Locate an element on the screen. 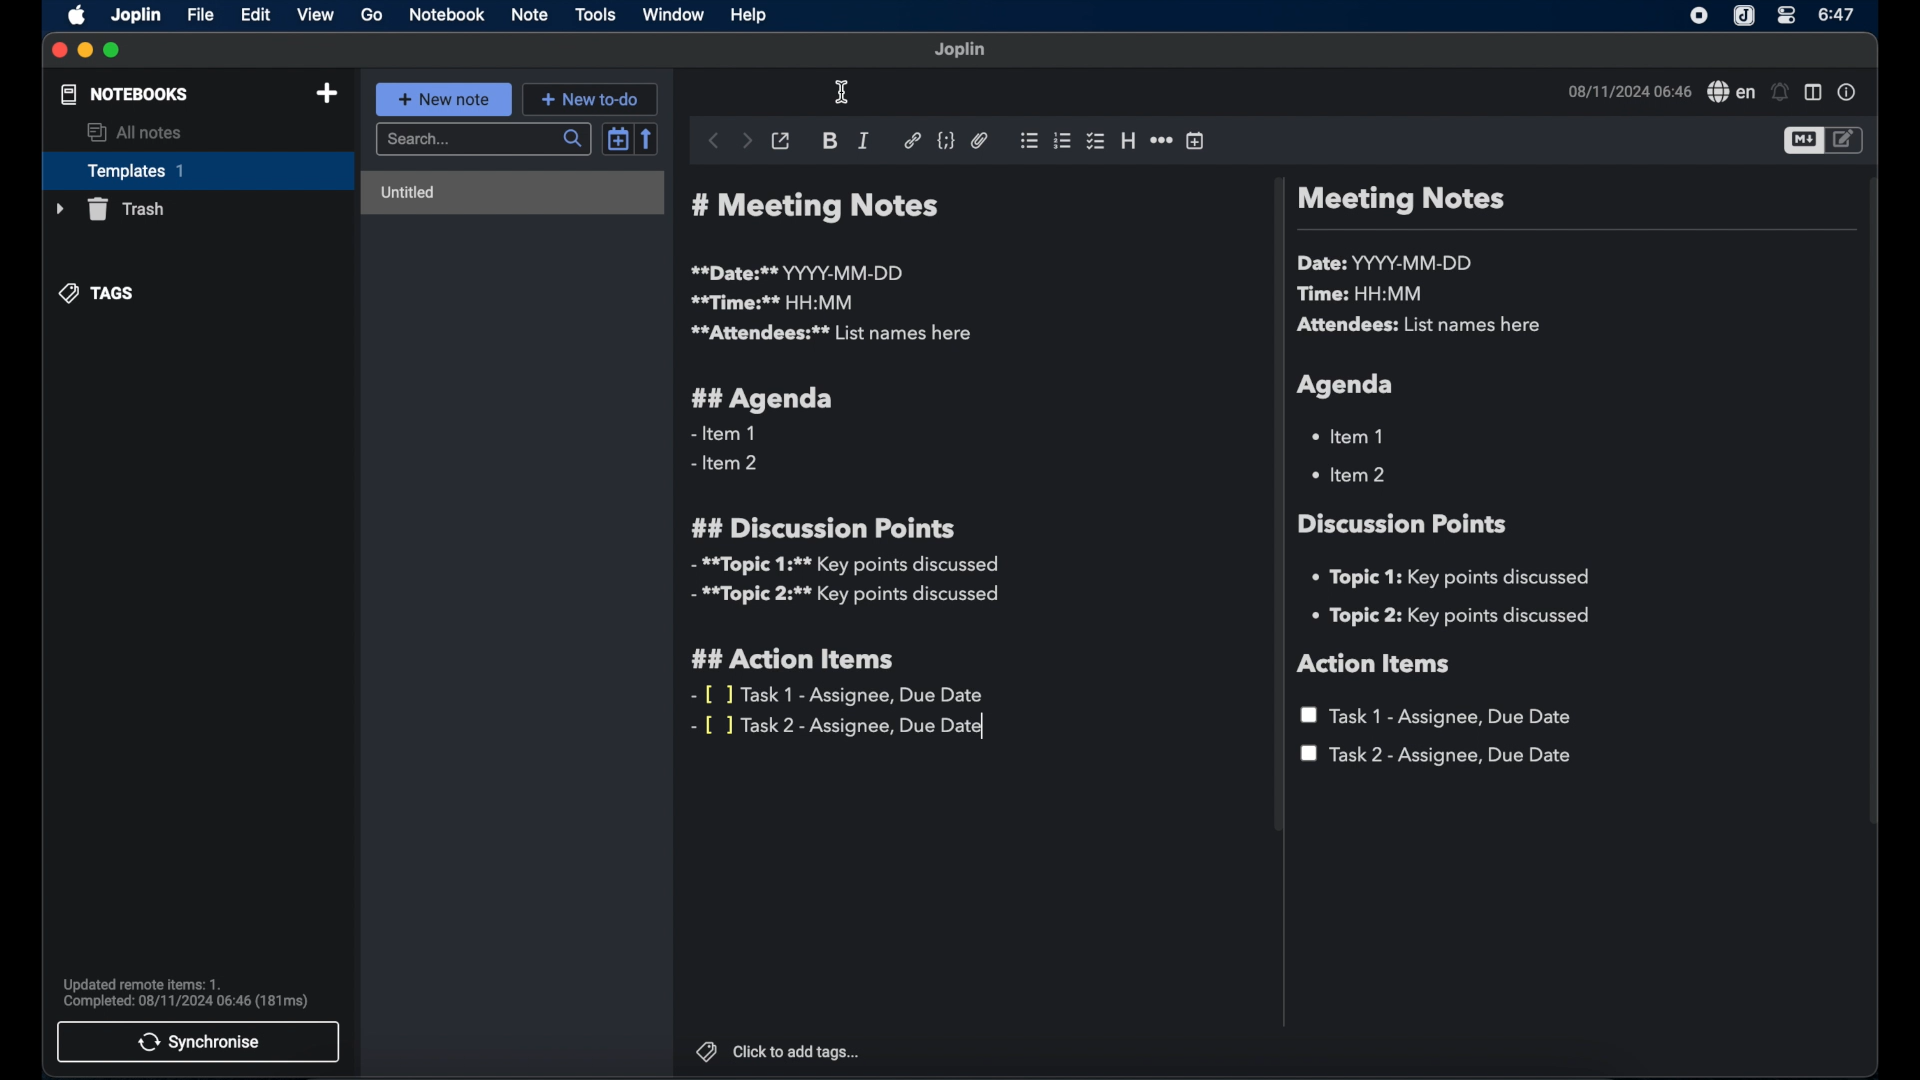 The width and height of the screenshot is (1920, 1080). insert time is located at coordinates (1195, 141).